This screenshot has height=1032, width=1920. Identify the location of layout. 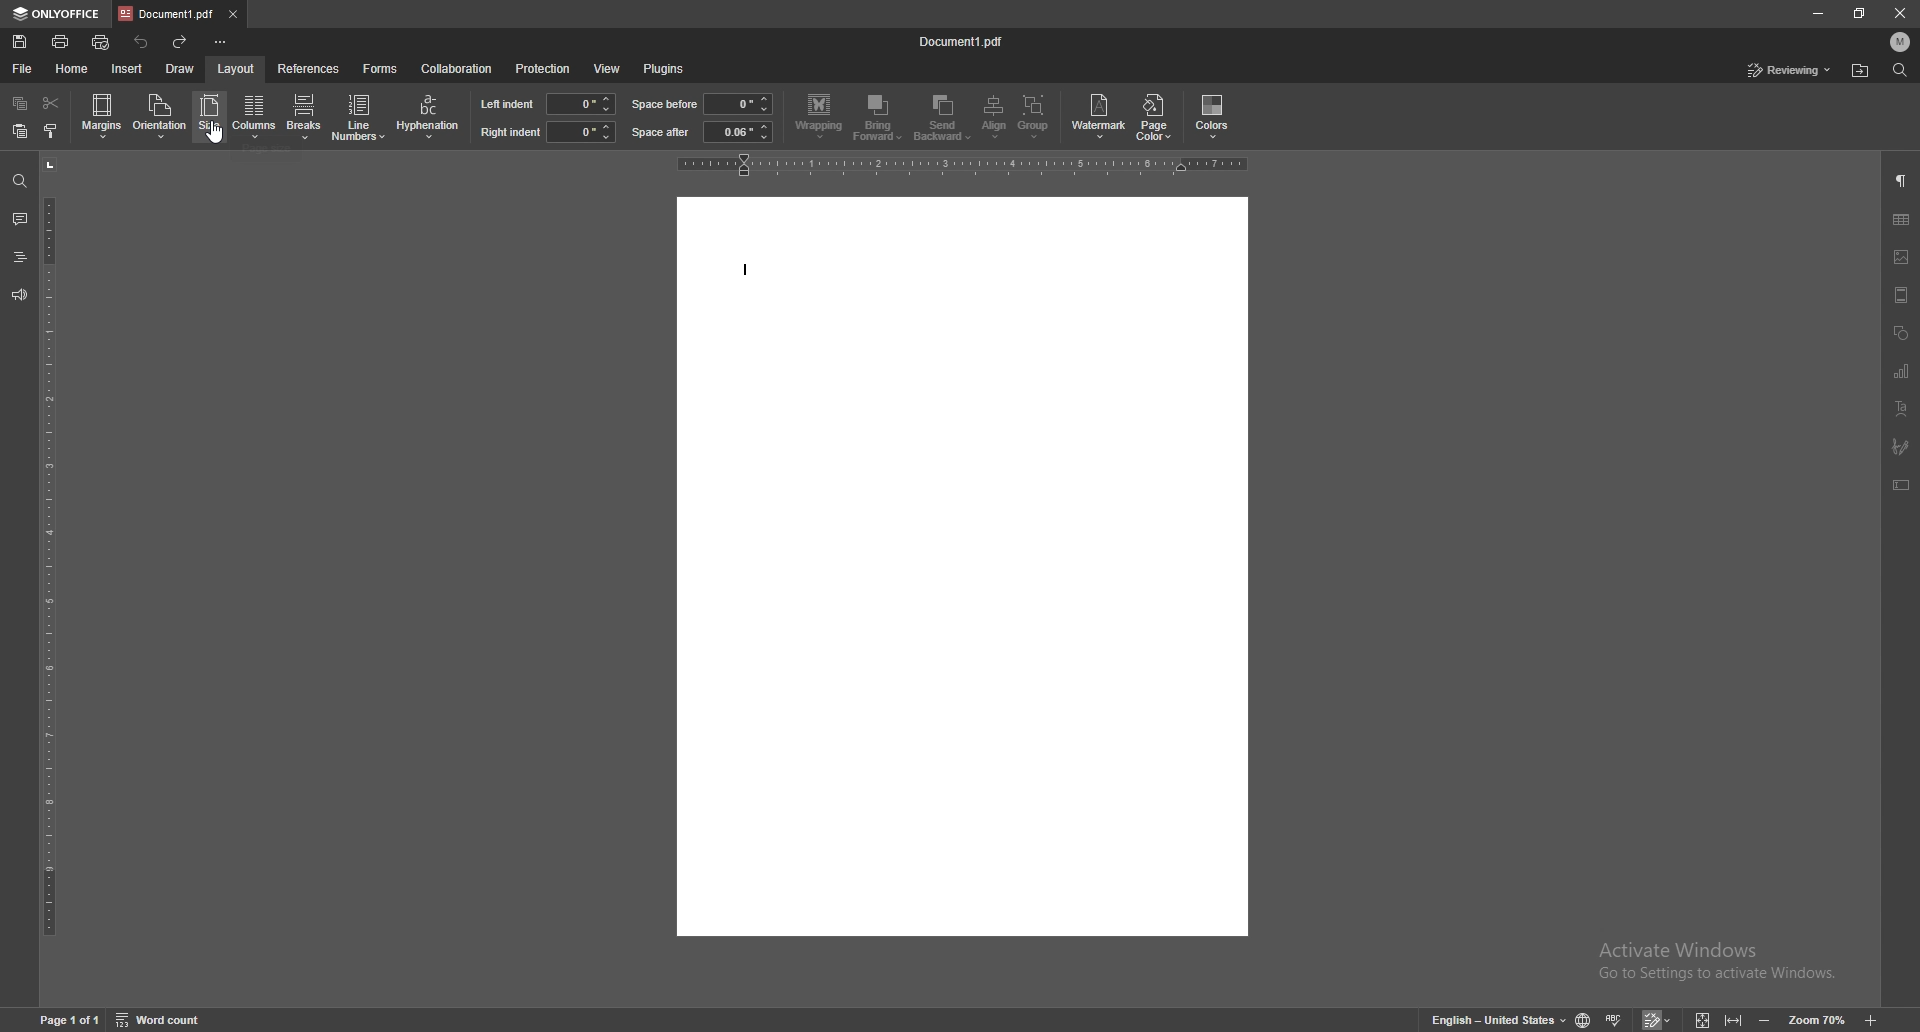
(235, 69).